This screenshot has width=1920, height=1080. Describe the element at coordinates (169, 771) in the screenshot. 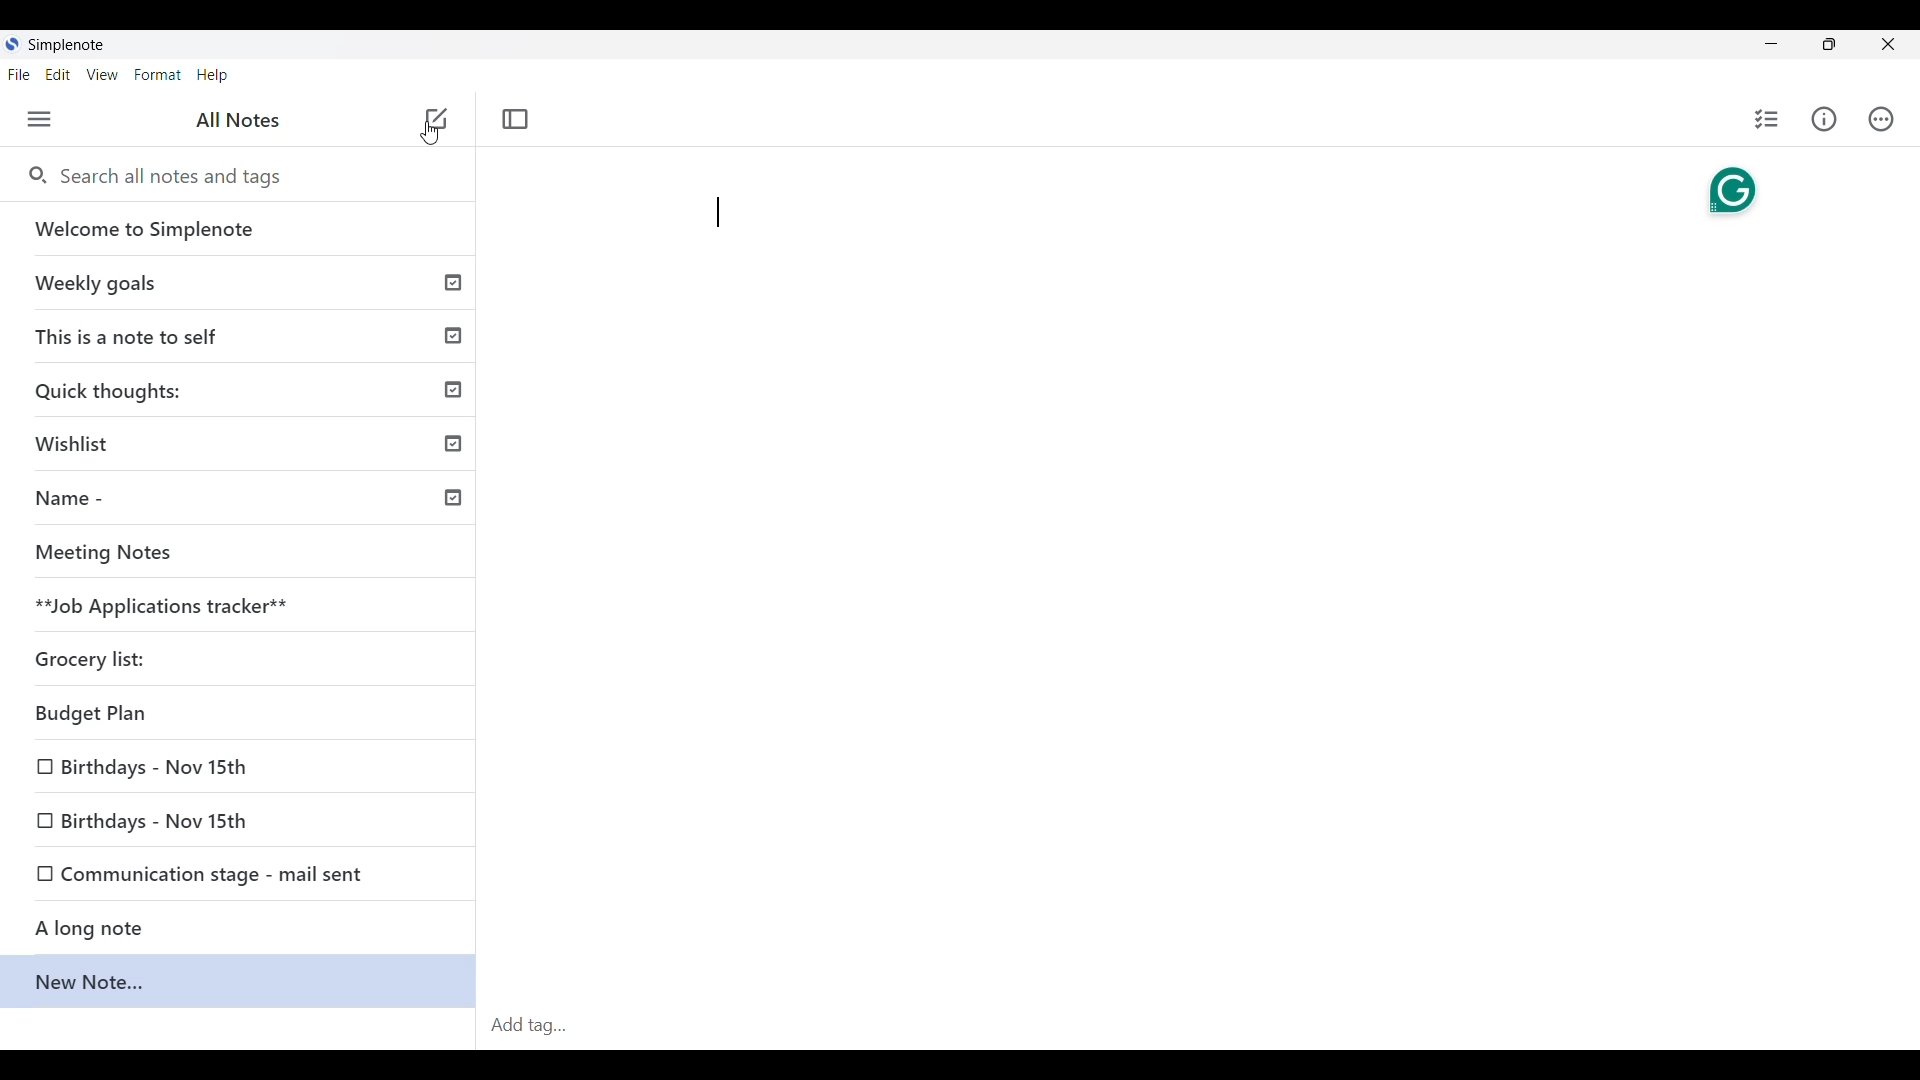

I see `Birthdays-Nov 15th` at that location.